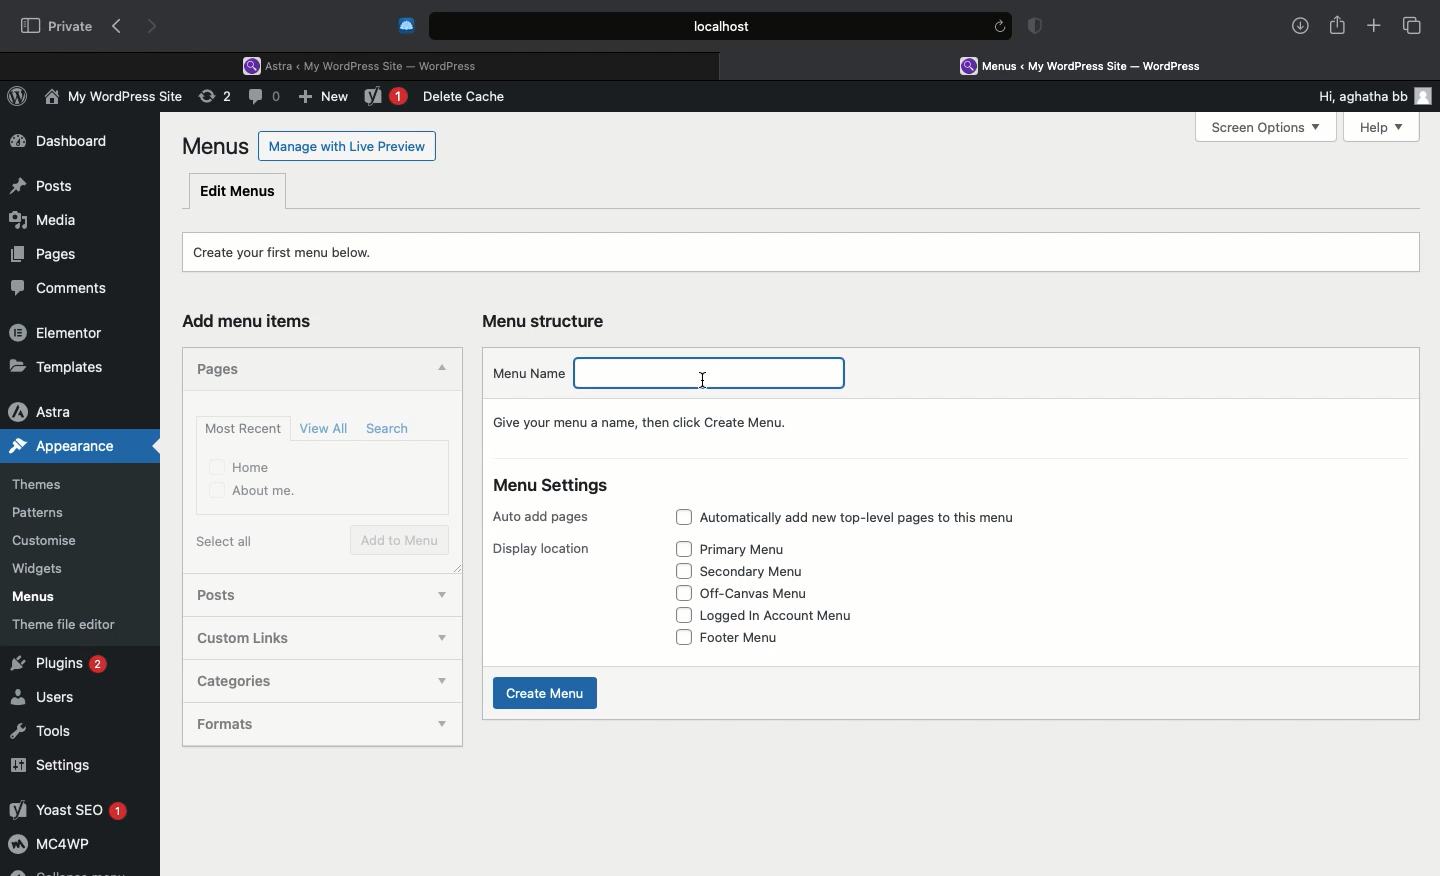 This screenshot has width=1440, height=876. What do you see at coordinates (155, 26) in the screenshot?
I see `Forward` at bounding box center [155, 26].